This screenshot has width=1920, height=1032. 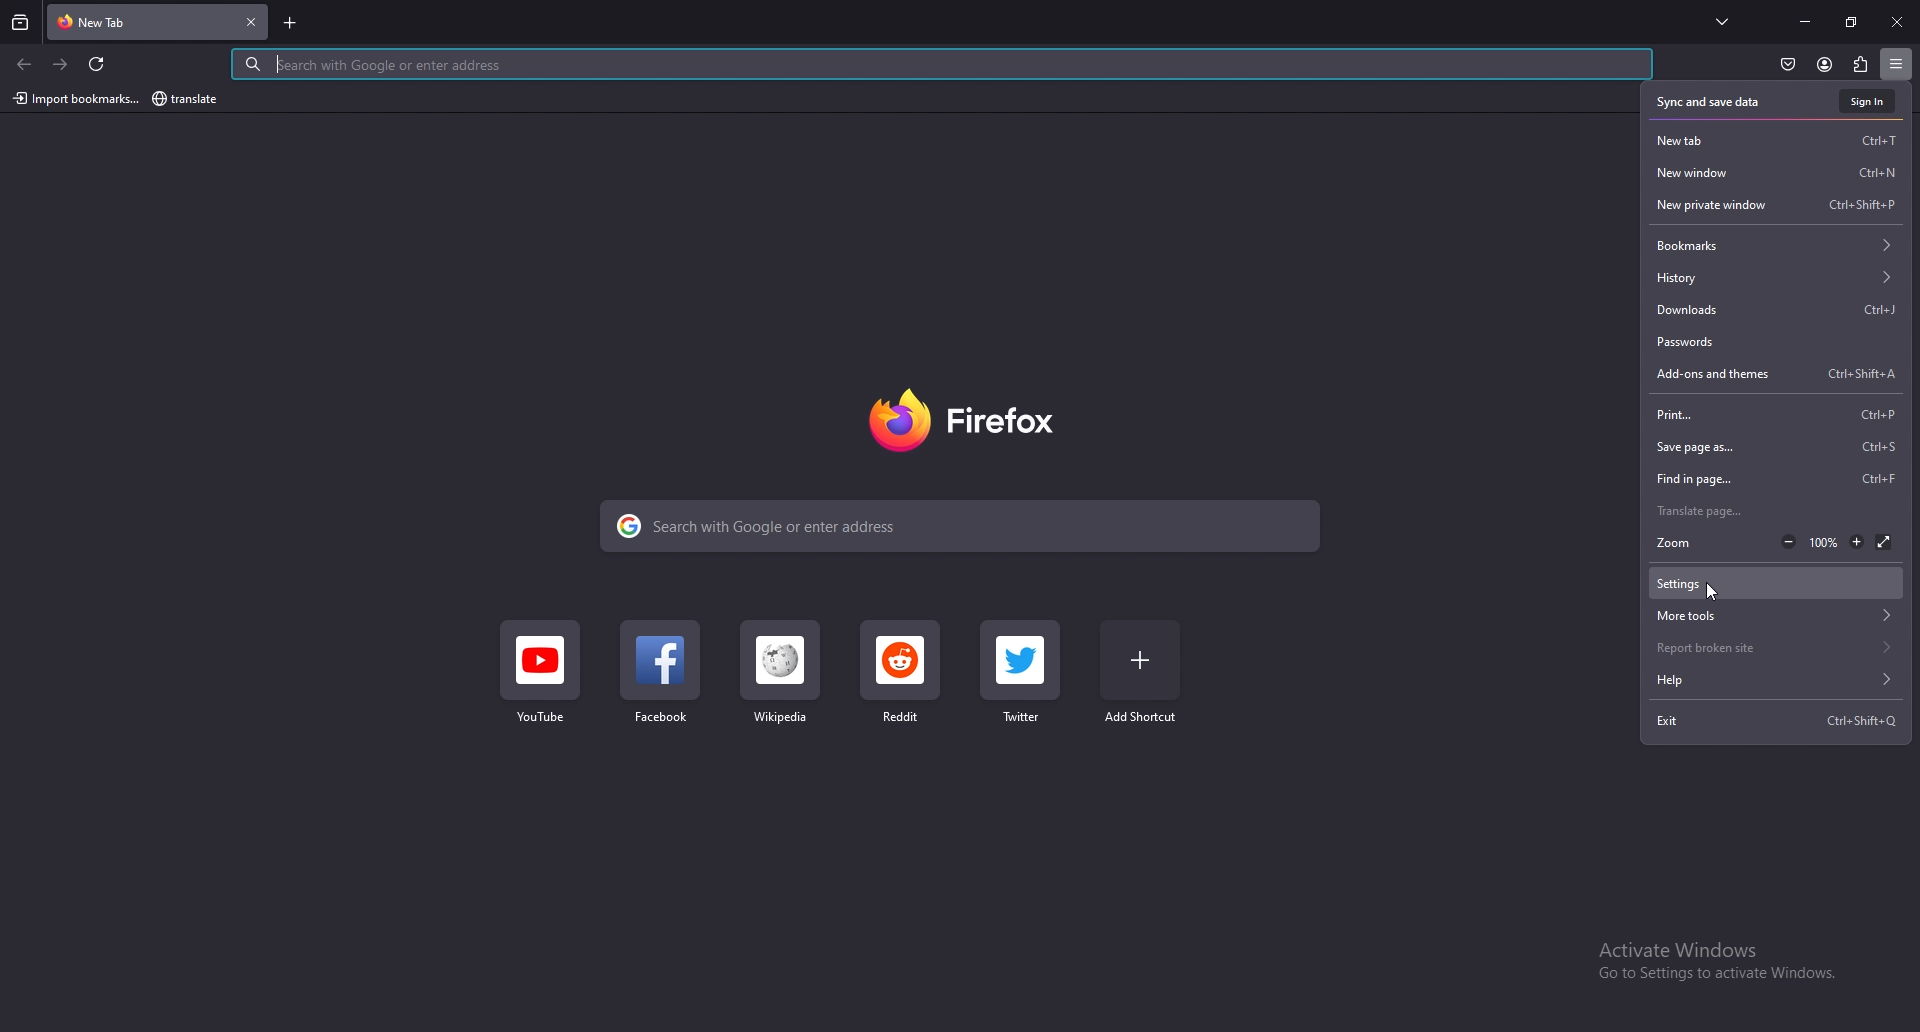 I want to click on more tools, so click(x=1775, y=615).